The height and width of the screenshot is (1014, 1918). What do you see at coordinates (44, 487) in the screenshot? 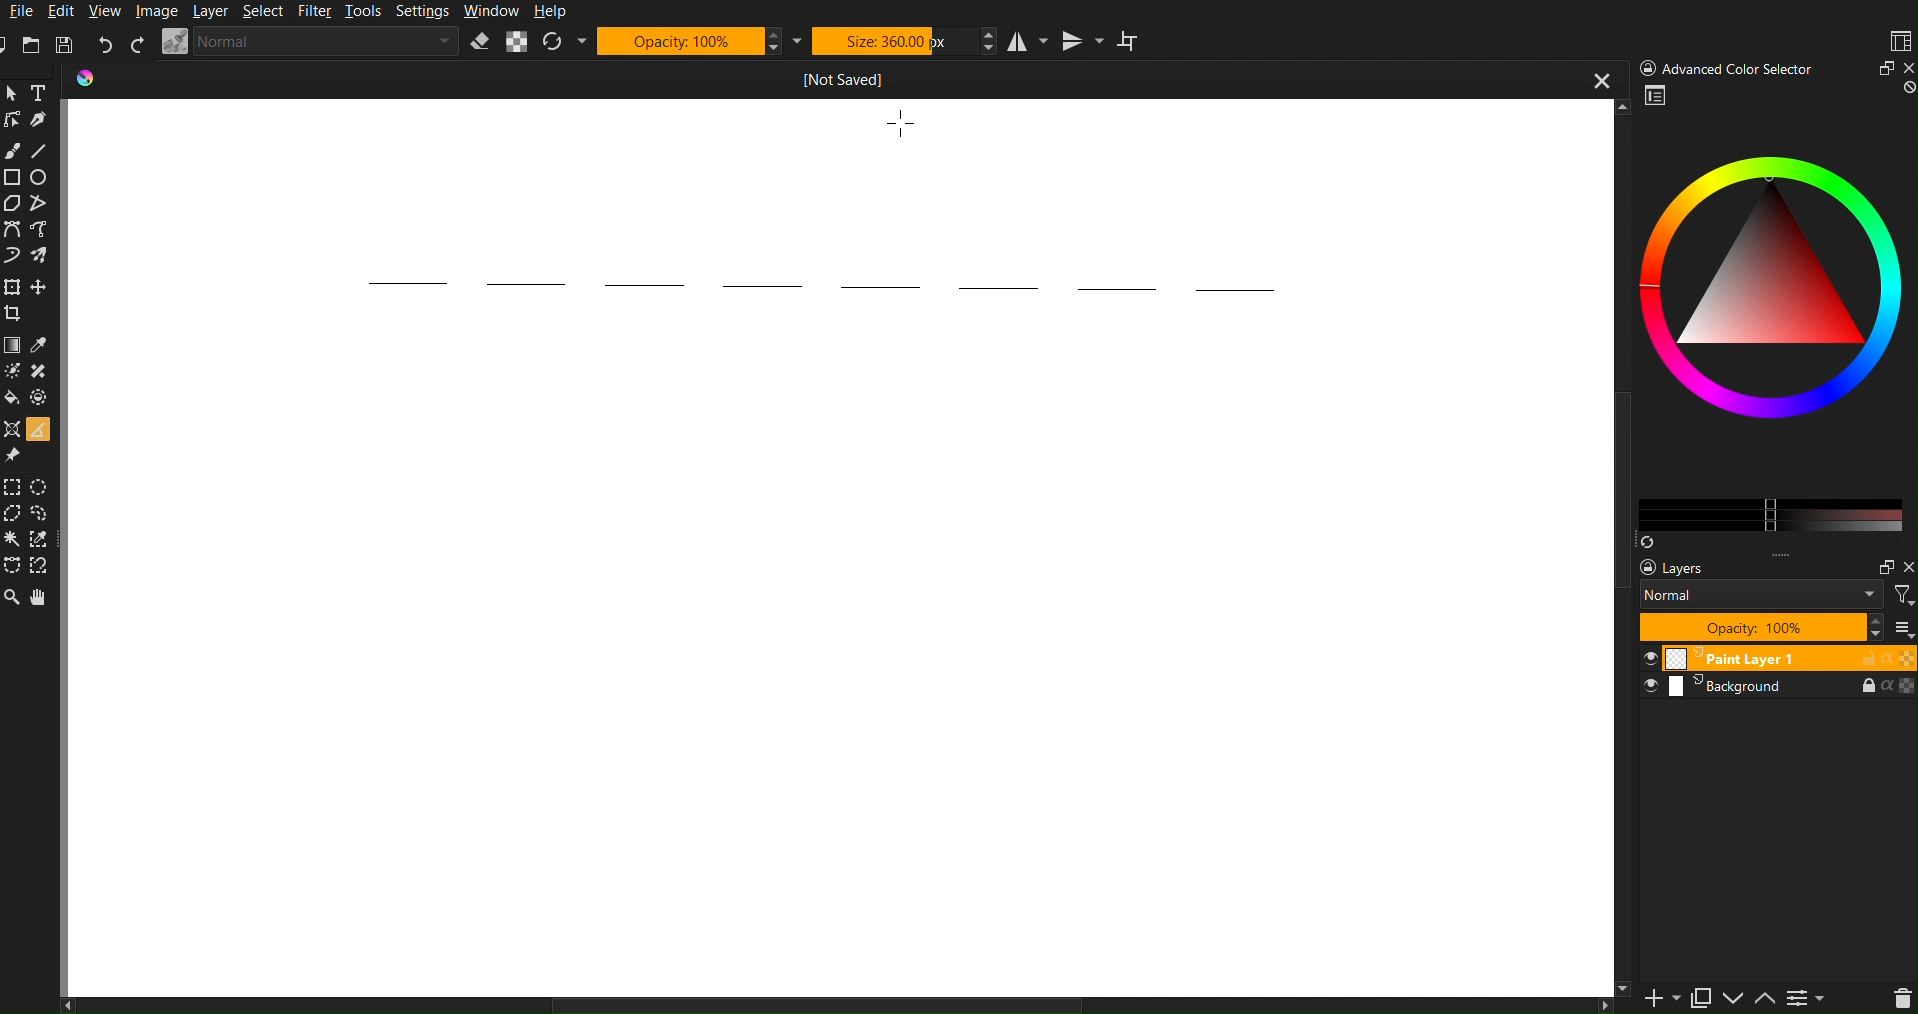
I see `Ellipse Marquee Tool` at bounding box center [44, 487].